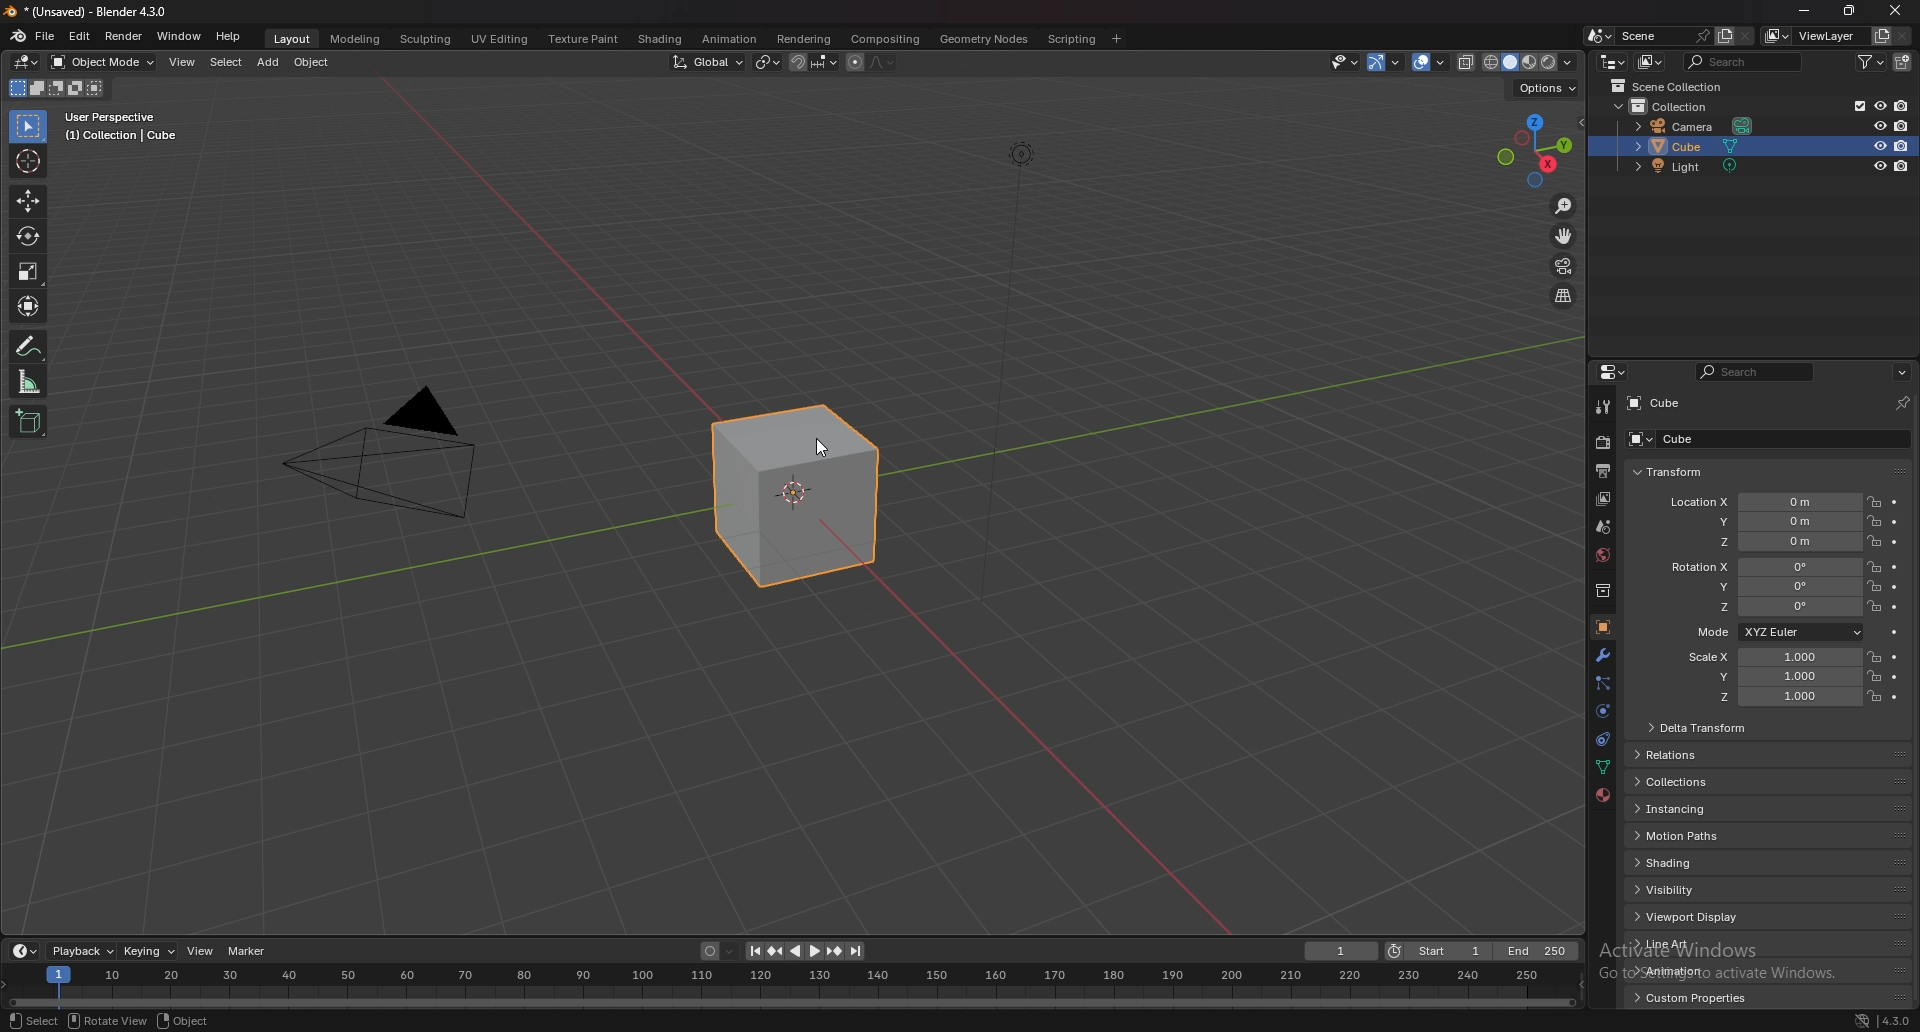 This screenshot has width=1920, height=1032. I want to click on physics, so click(1602, 712).